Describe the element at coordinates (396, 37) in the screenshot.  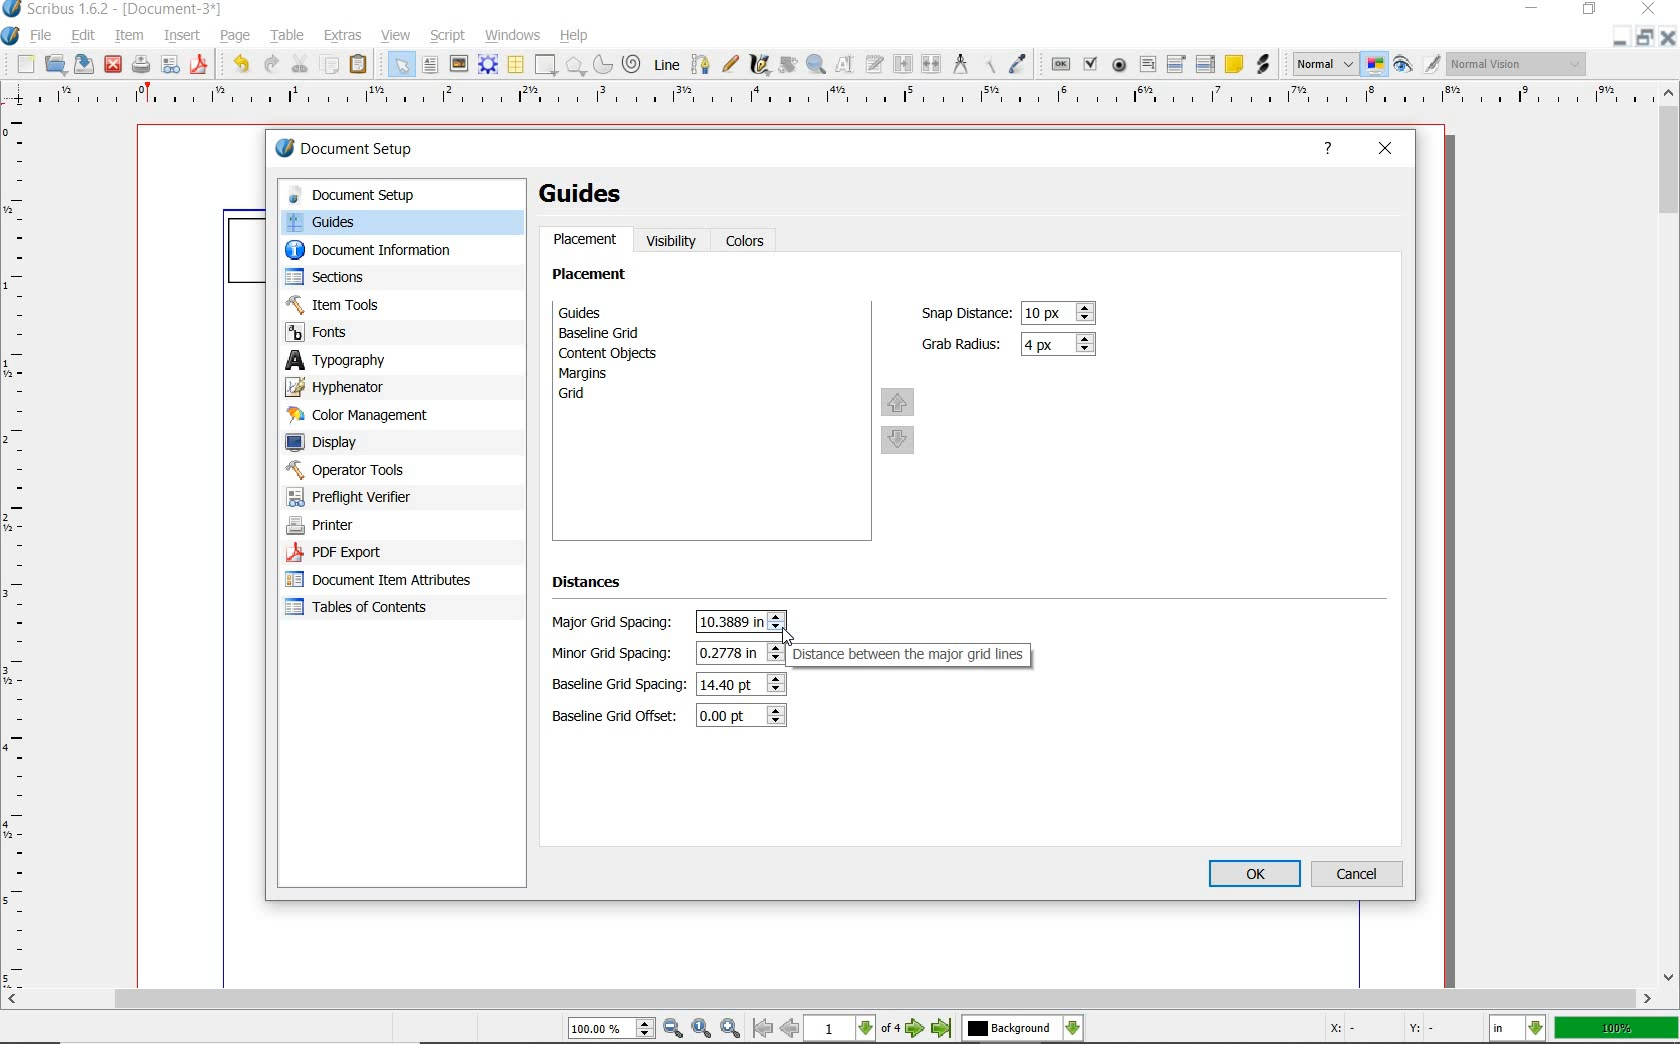
I see `view` at that location.